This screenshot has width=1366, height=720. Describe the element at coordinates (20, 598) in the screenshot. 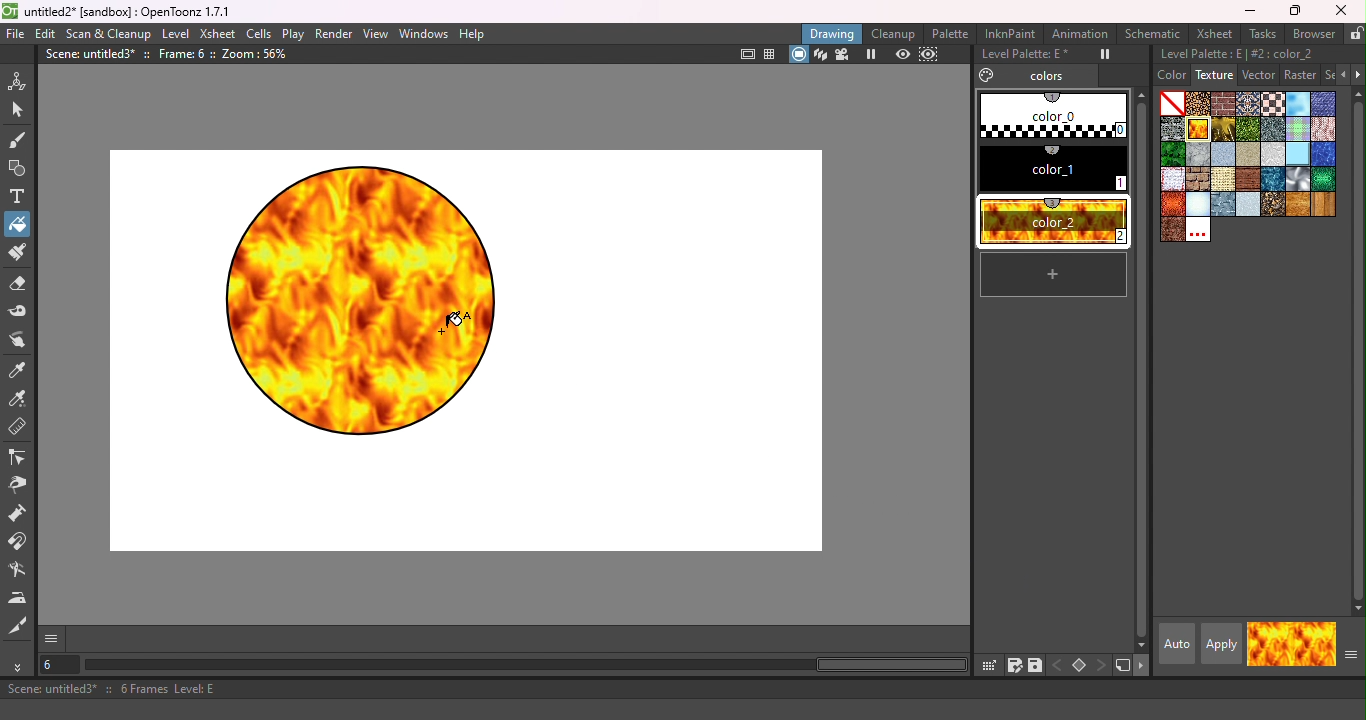

I see `Iron tool` at that location.